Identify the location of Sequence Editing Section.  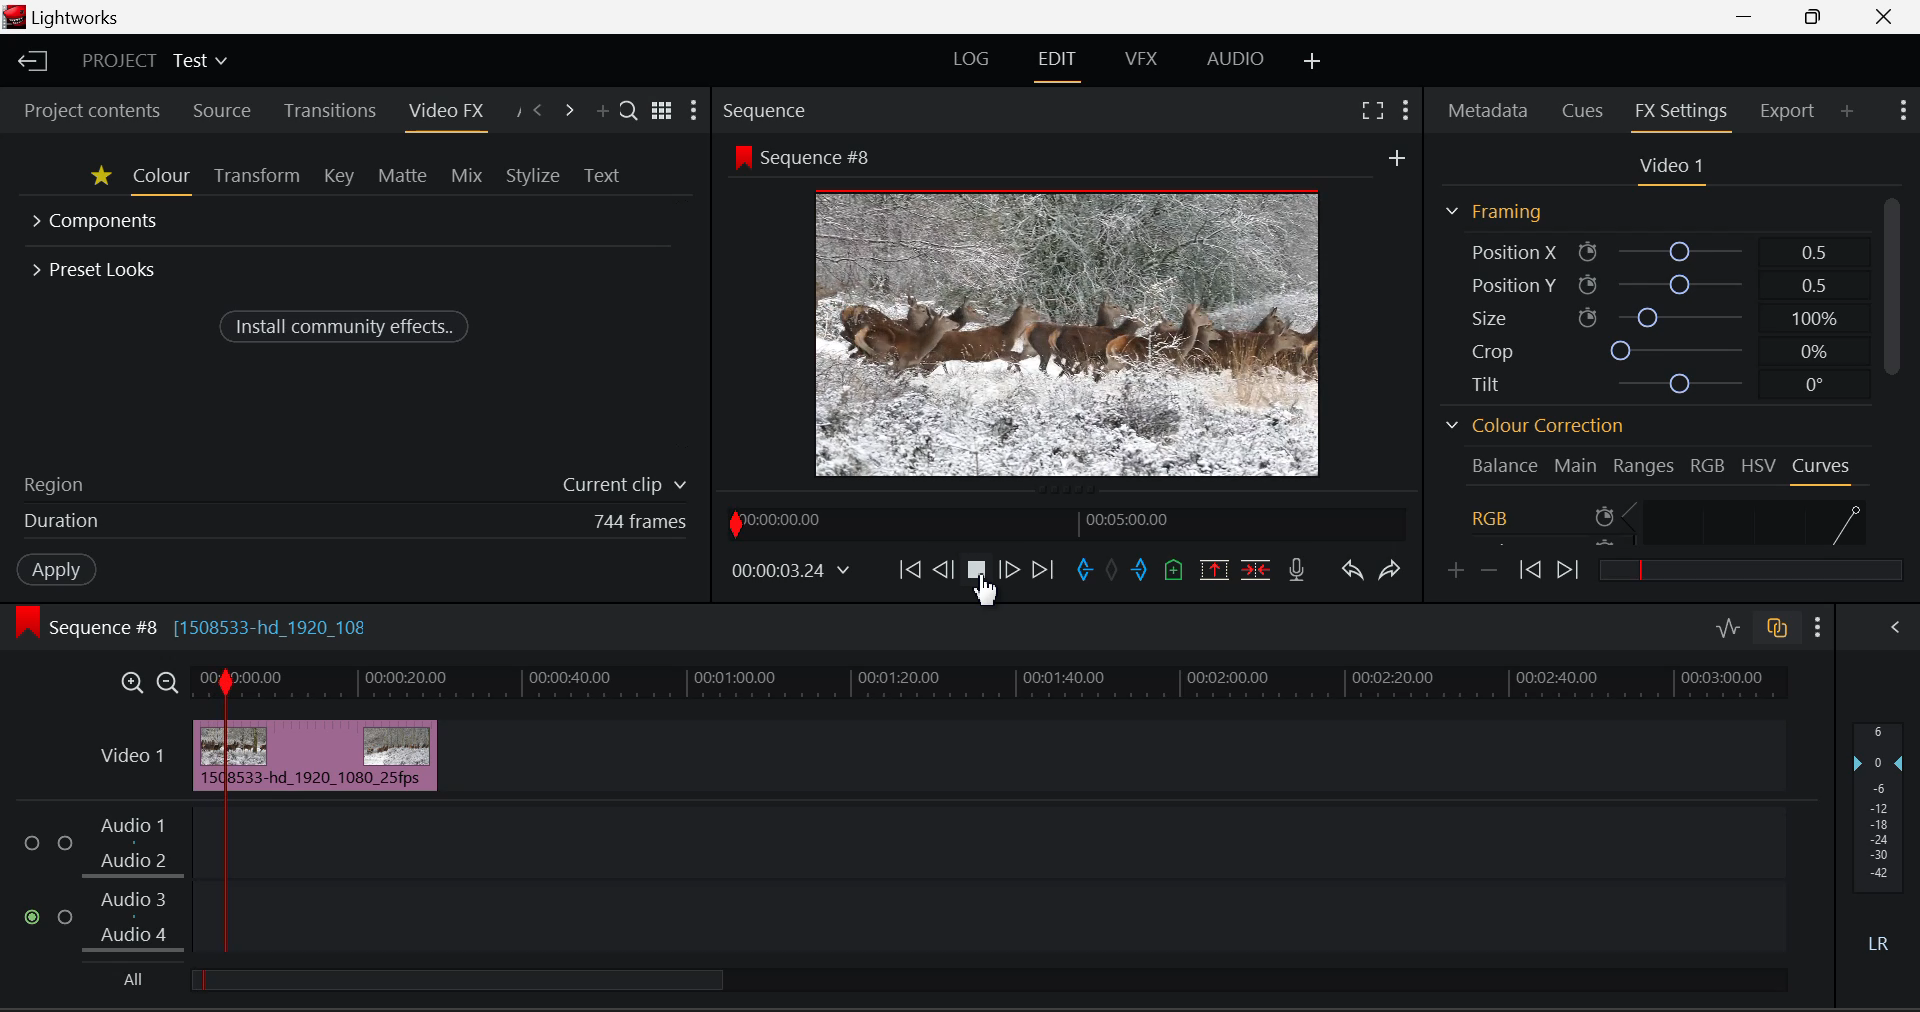
(196, 627).